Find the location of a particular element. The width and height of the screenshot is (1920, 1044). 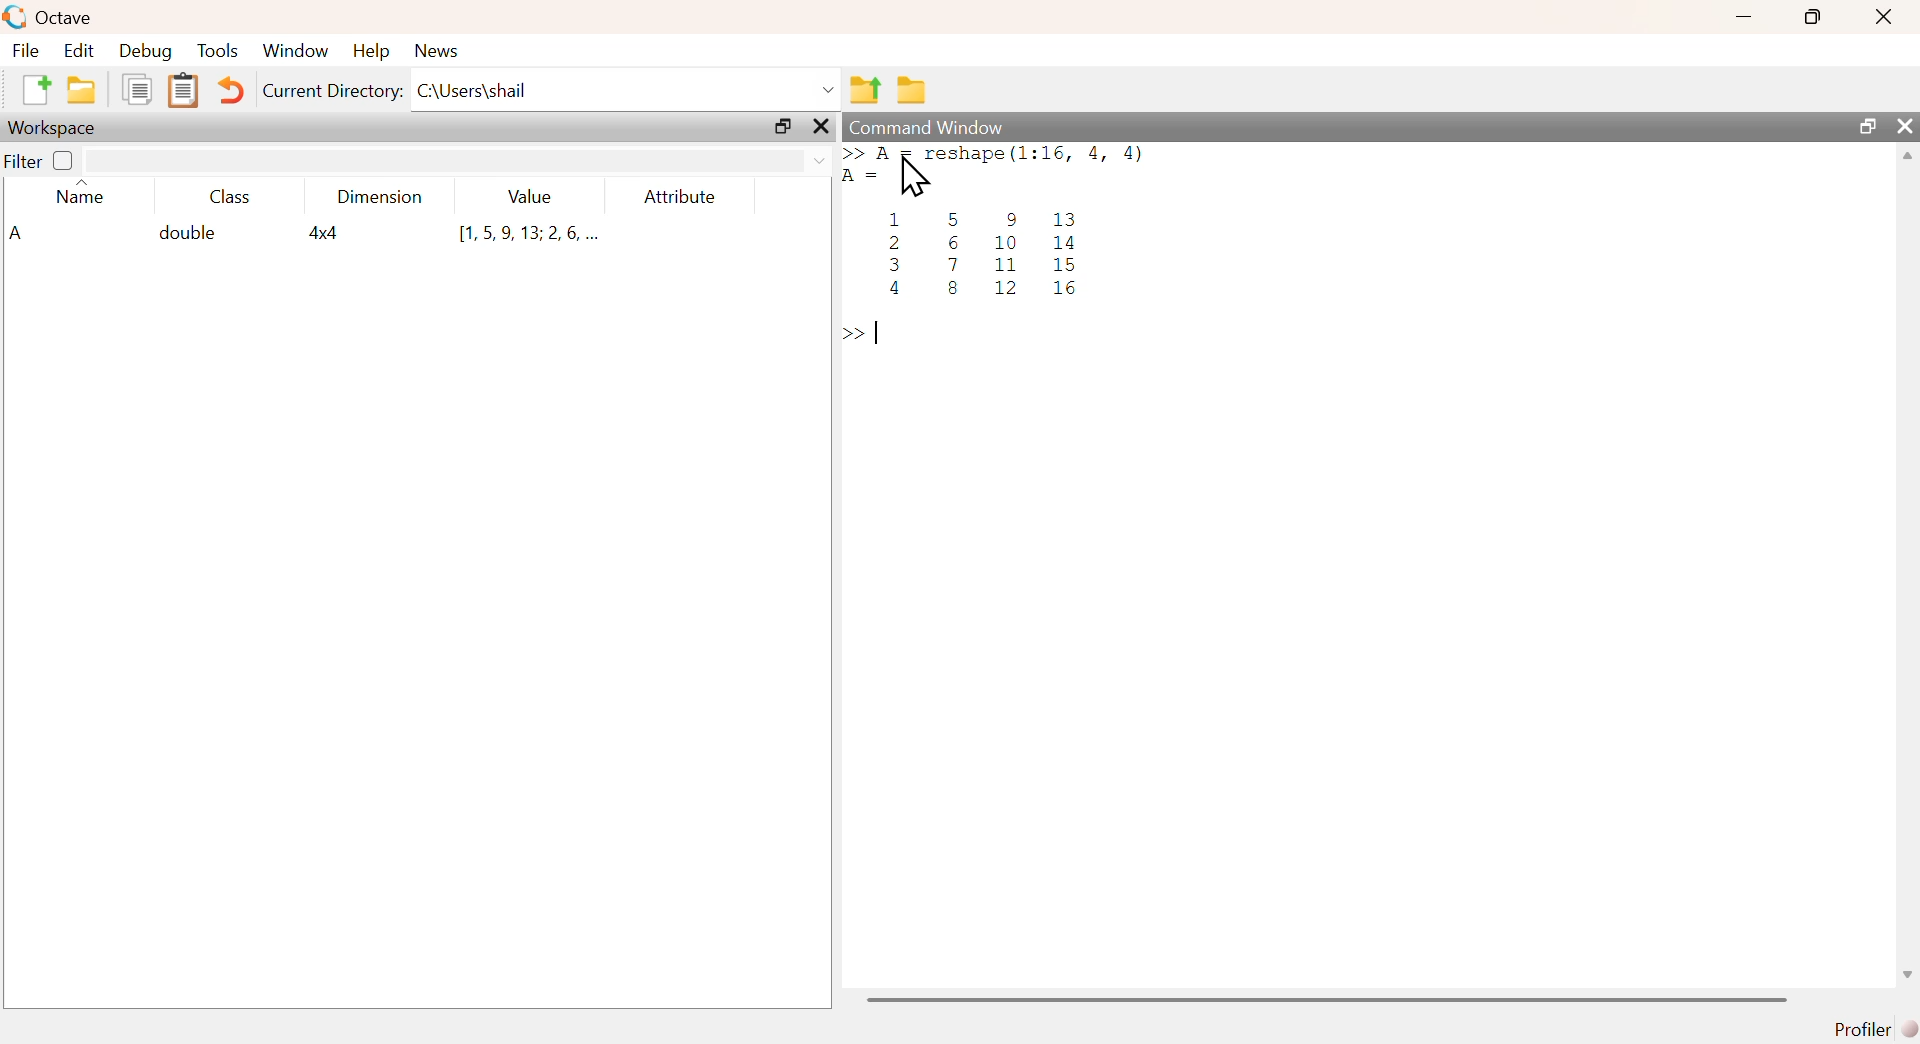

Current Directory: is located at coordinates (329, 92).